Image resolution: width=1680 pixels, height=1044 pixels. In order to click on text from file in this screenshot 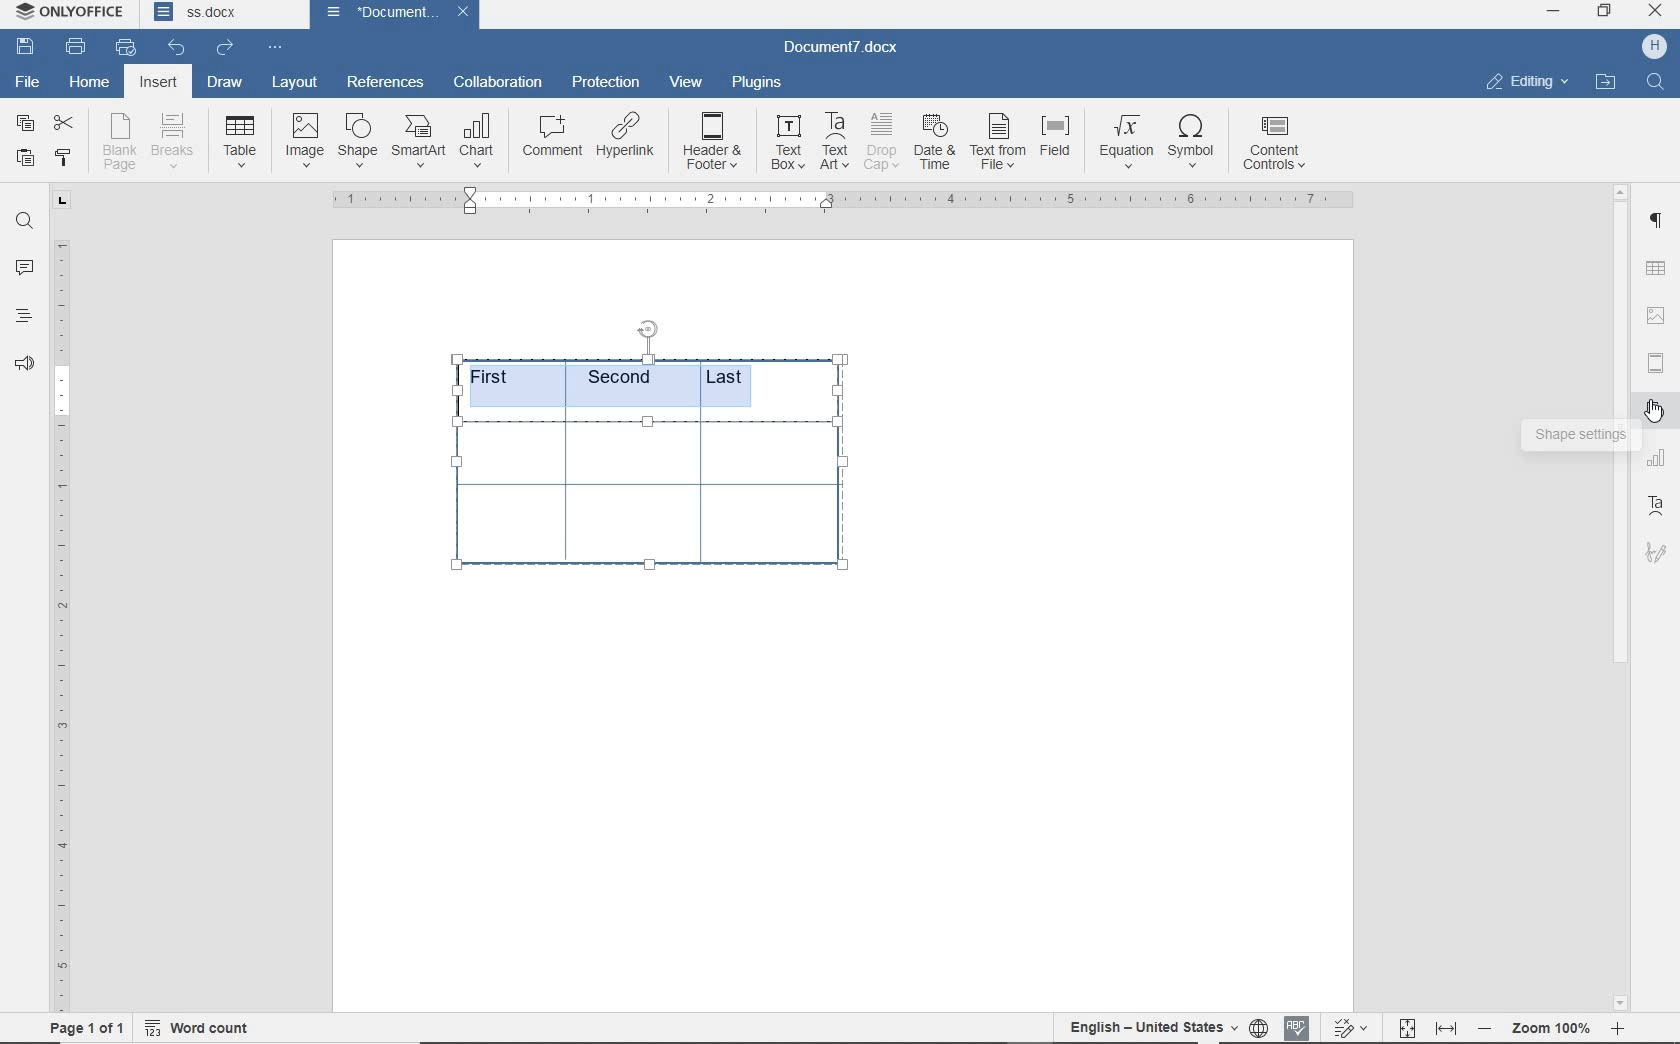, I will do `click(998, 140)`.